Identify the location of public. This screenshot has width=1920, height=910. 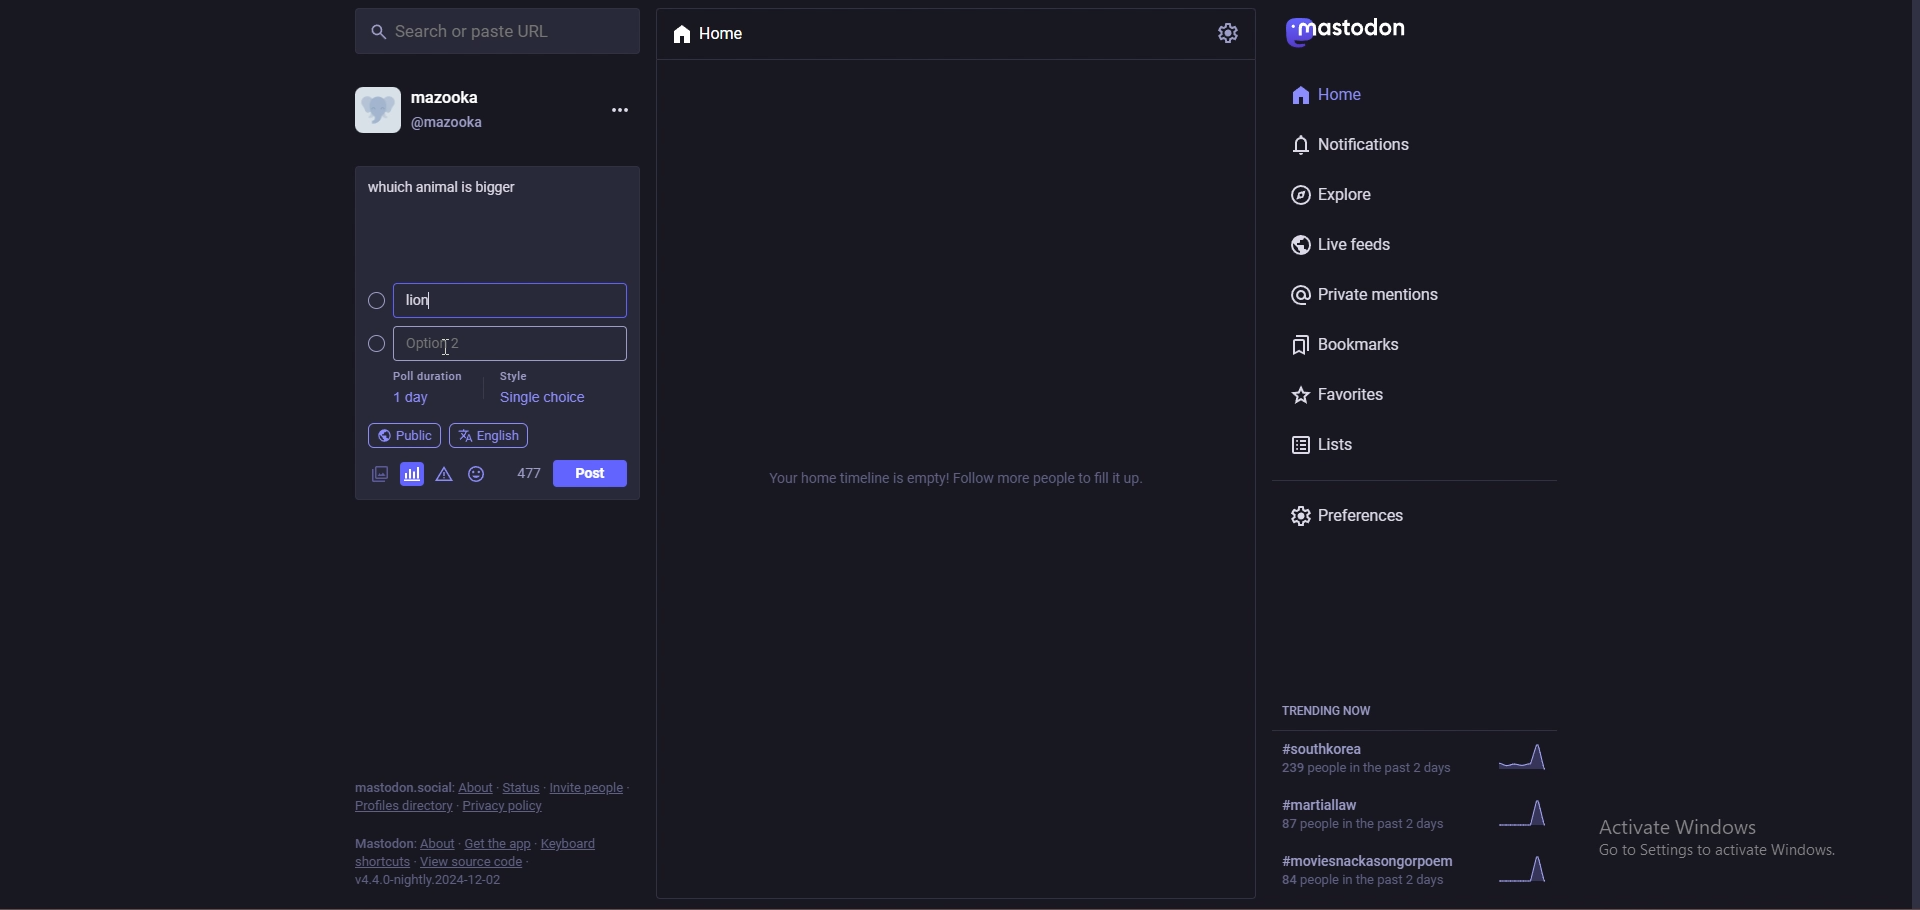
(404, 436).